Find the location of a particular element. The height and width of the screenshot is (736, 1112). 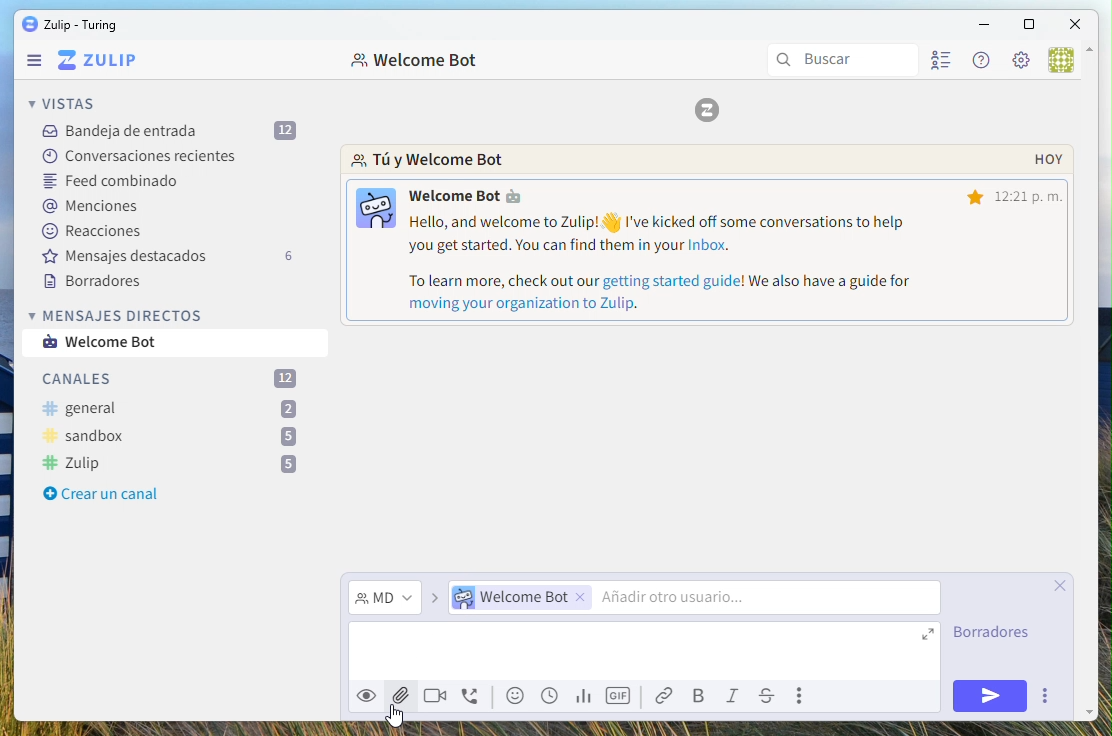

more is located at coordinates (803, 696).